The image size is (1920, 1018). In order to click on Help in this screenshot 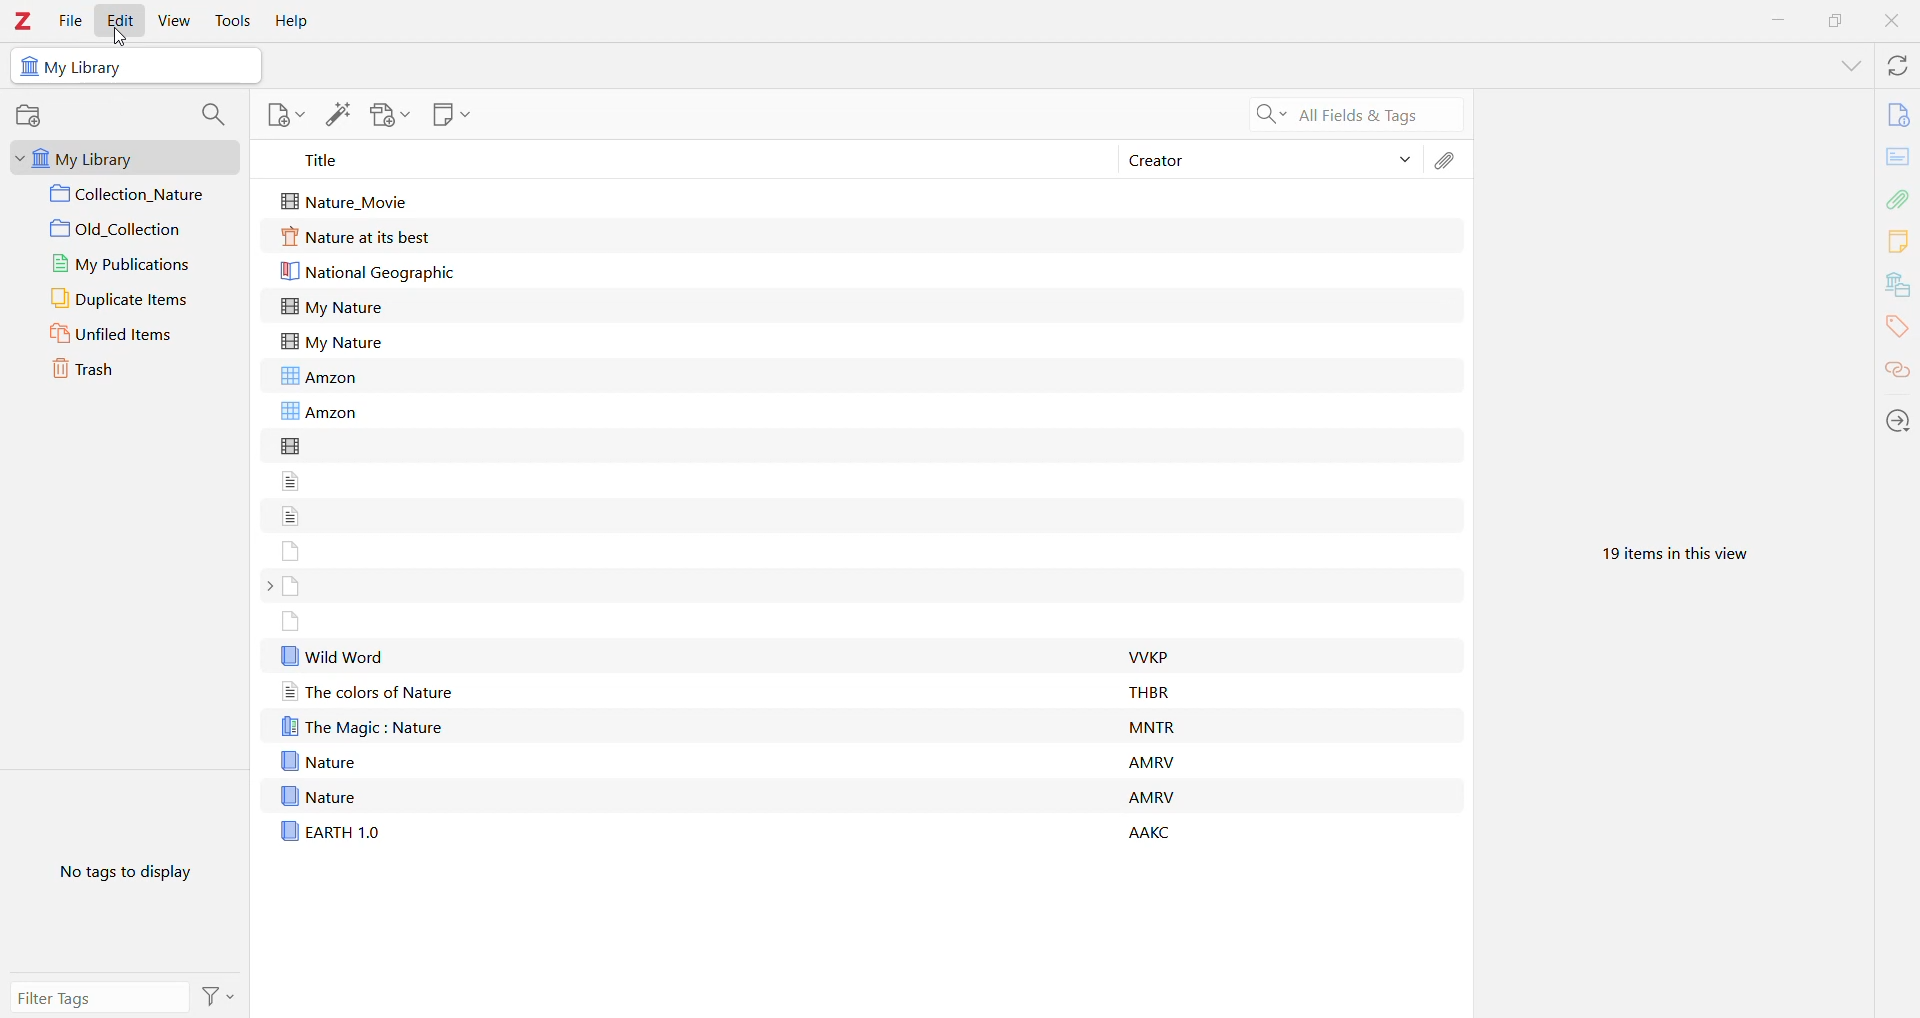, I will do `click(295, 20)`.